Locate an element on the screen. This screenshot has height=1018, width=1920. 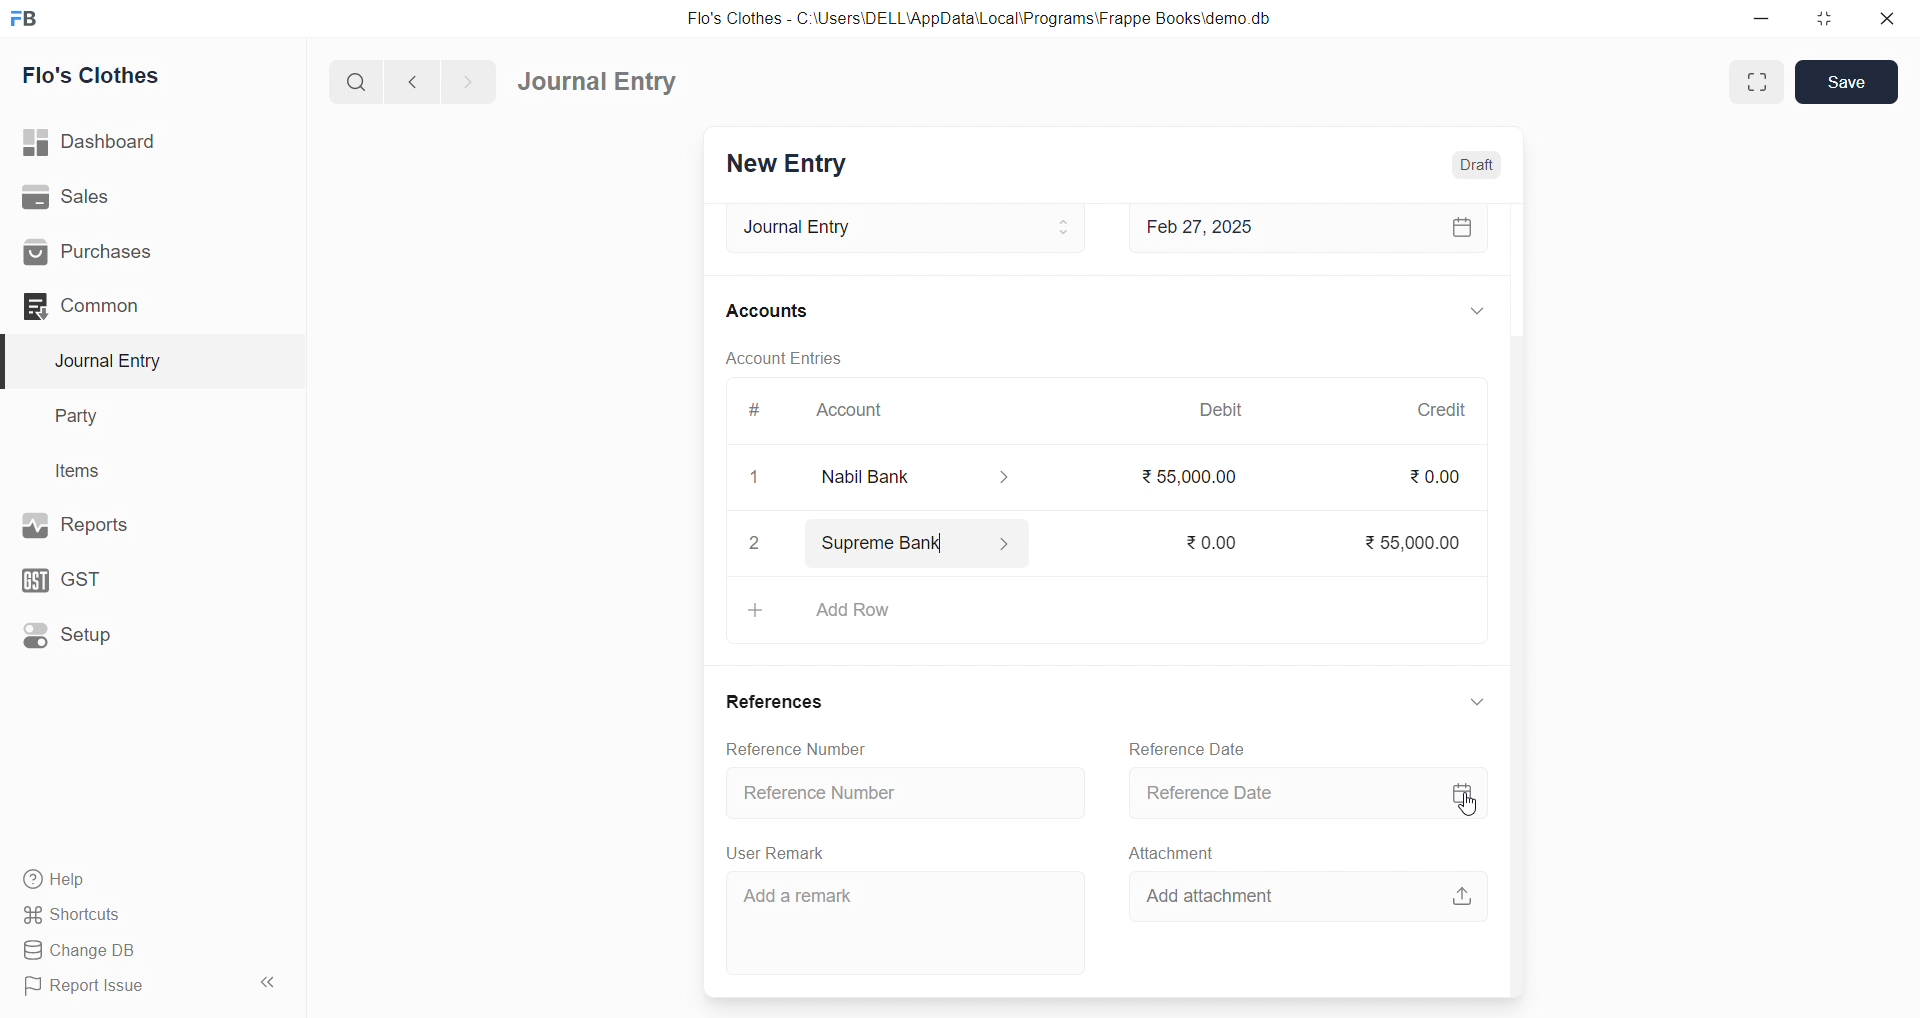
Add attachment is located at coordinates (1306, 894).